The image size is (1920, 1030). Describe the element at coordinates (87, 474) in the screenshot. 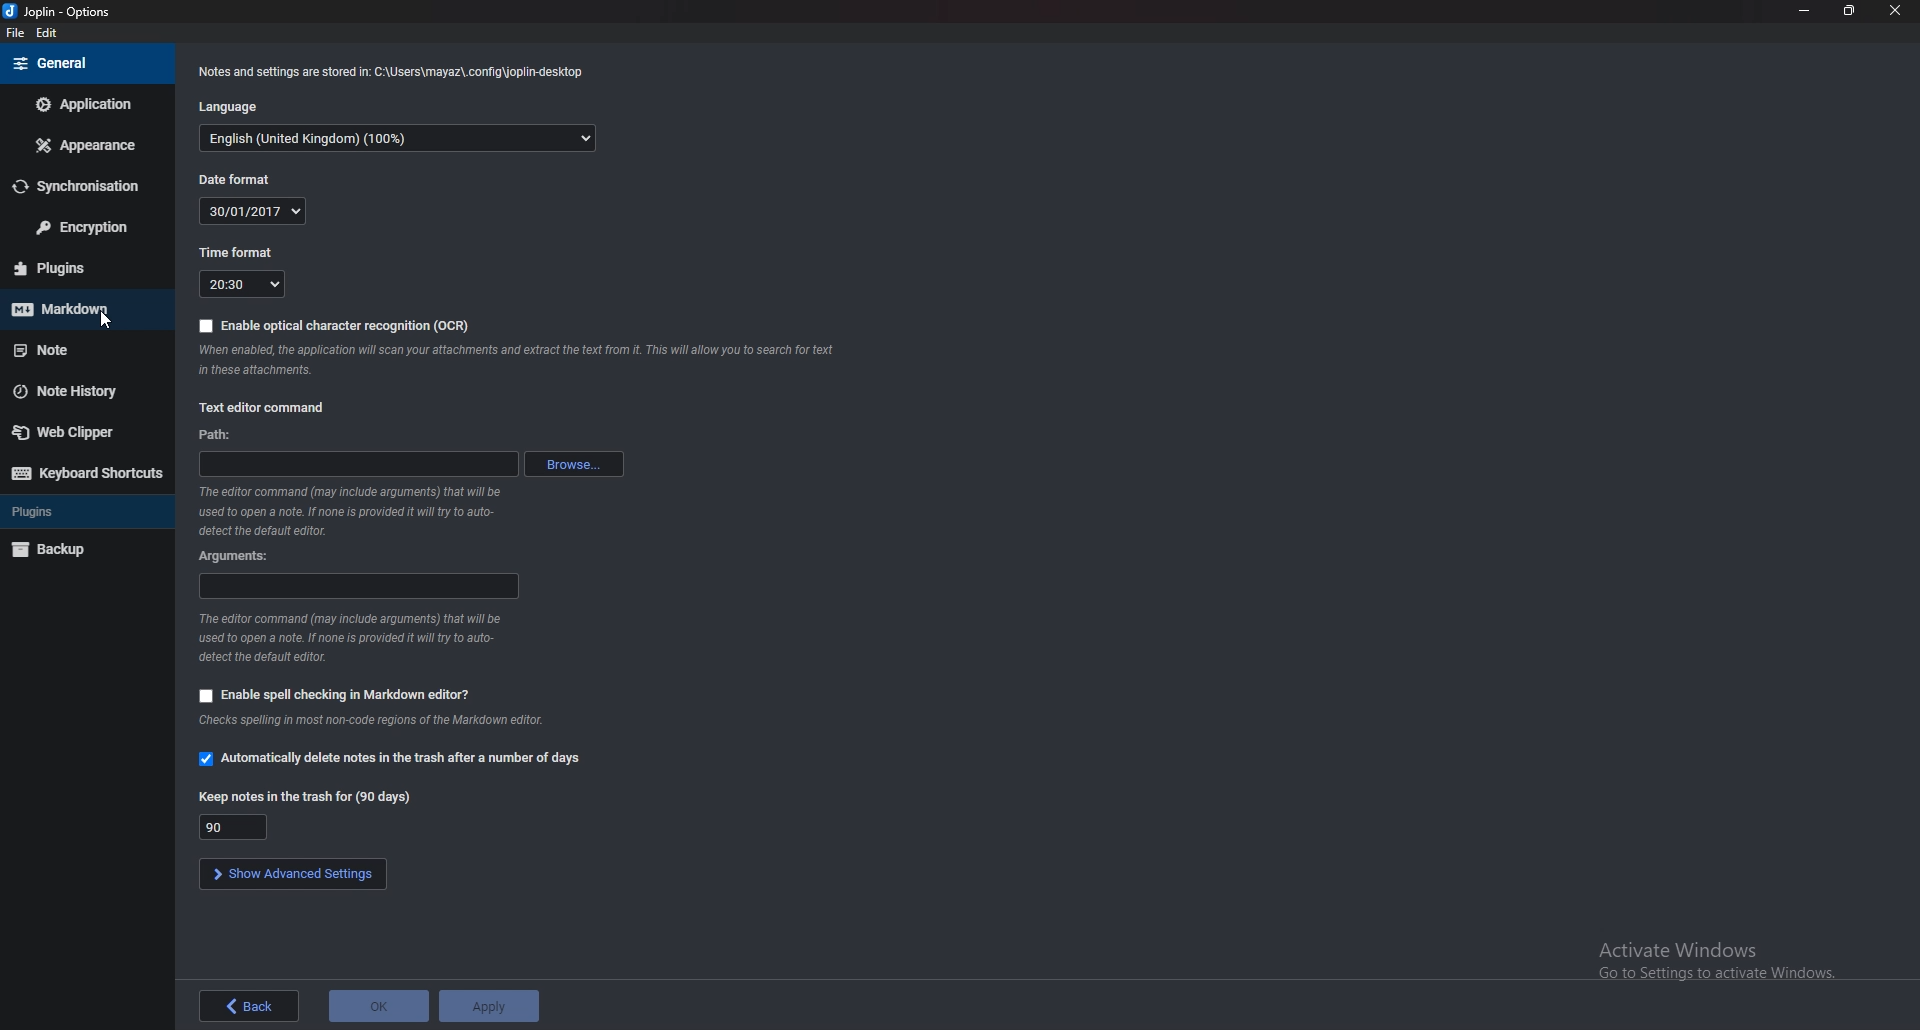

I see `keyboard shortcuts` at that location.